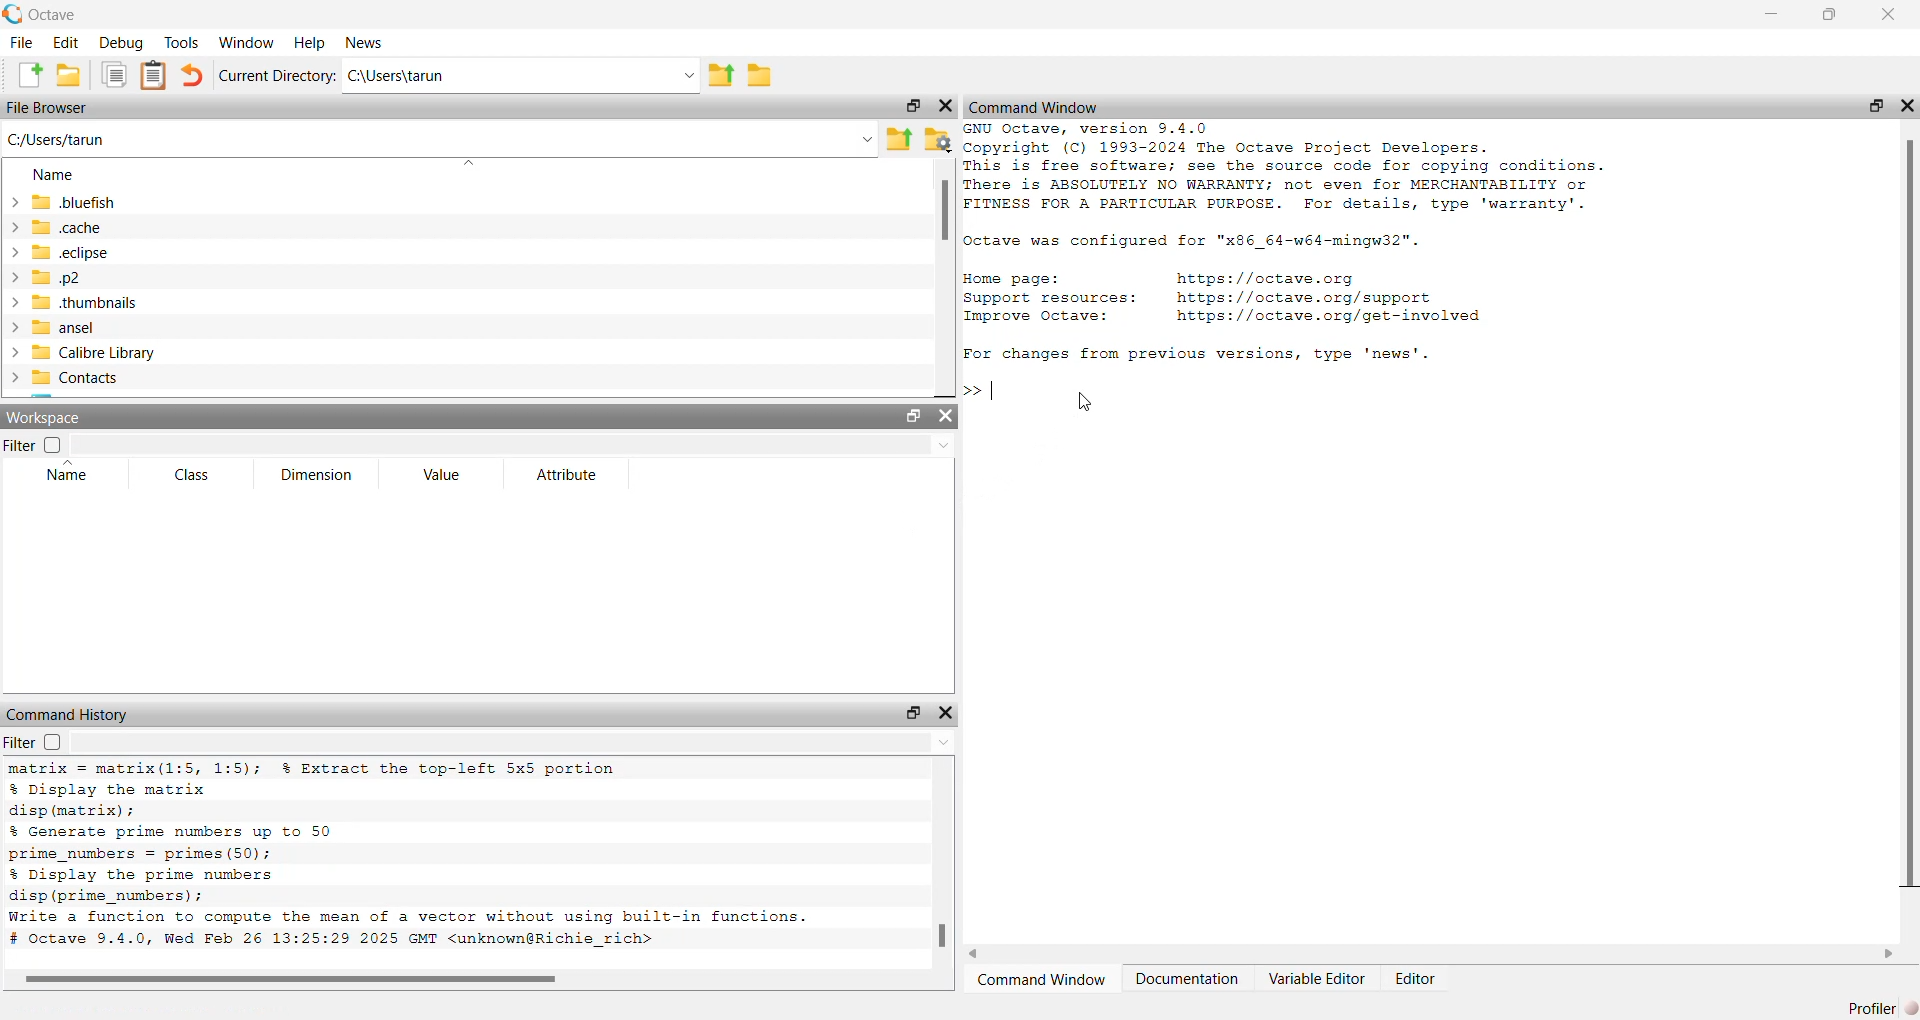  Describe the element at coordinates (946, 713) in the screenshot. I see `close` at that location.